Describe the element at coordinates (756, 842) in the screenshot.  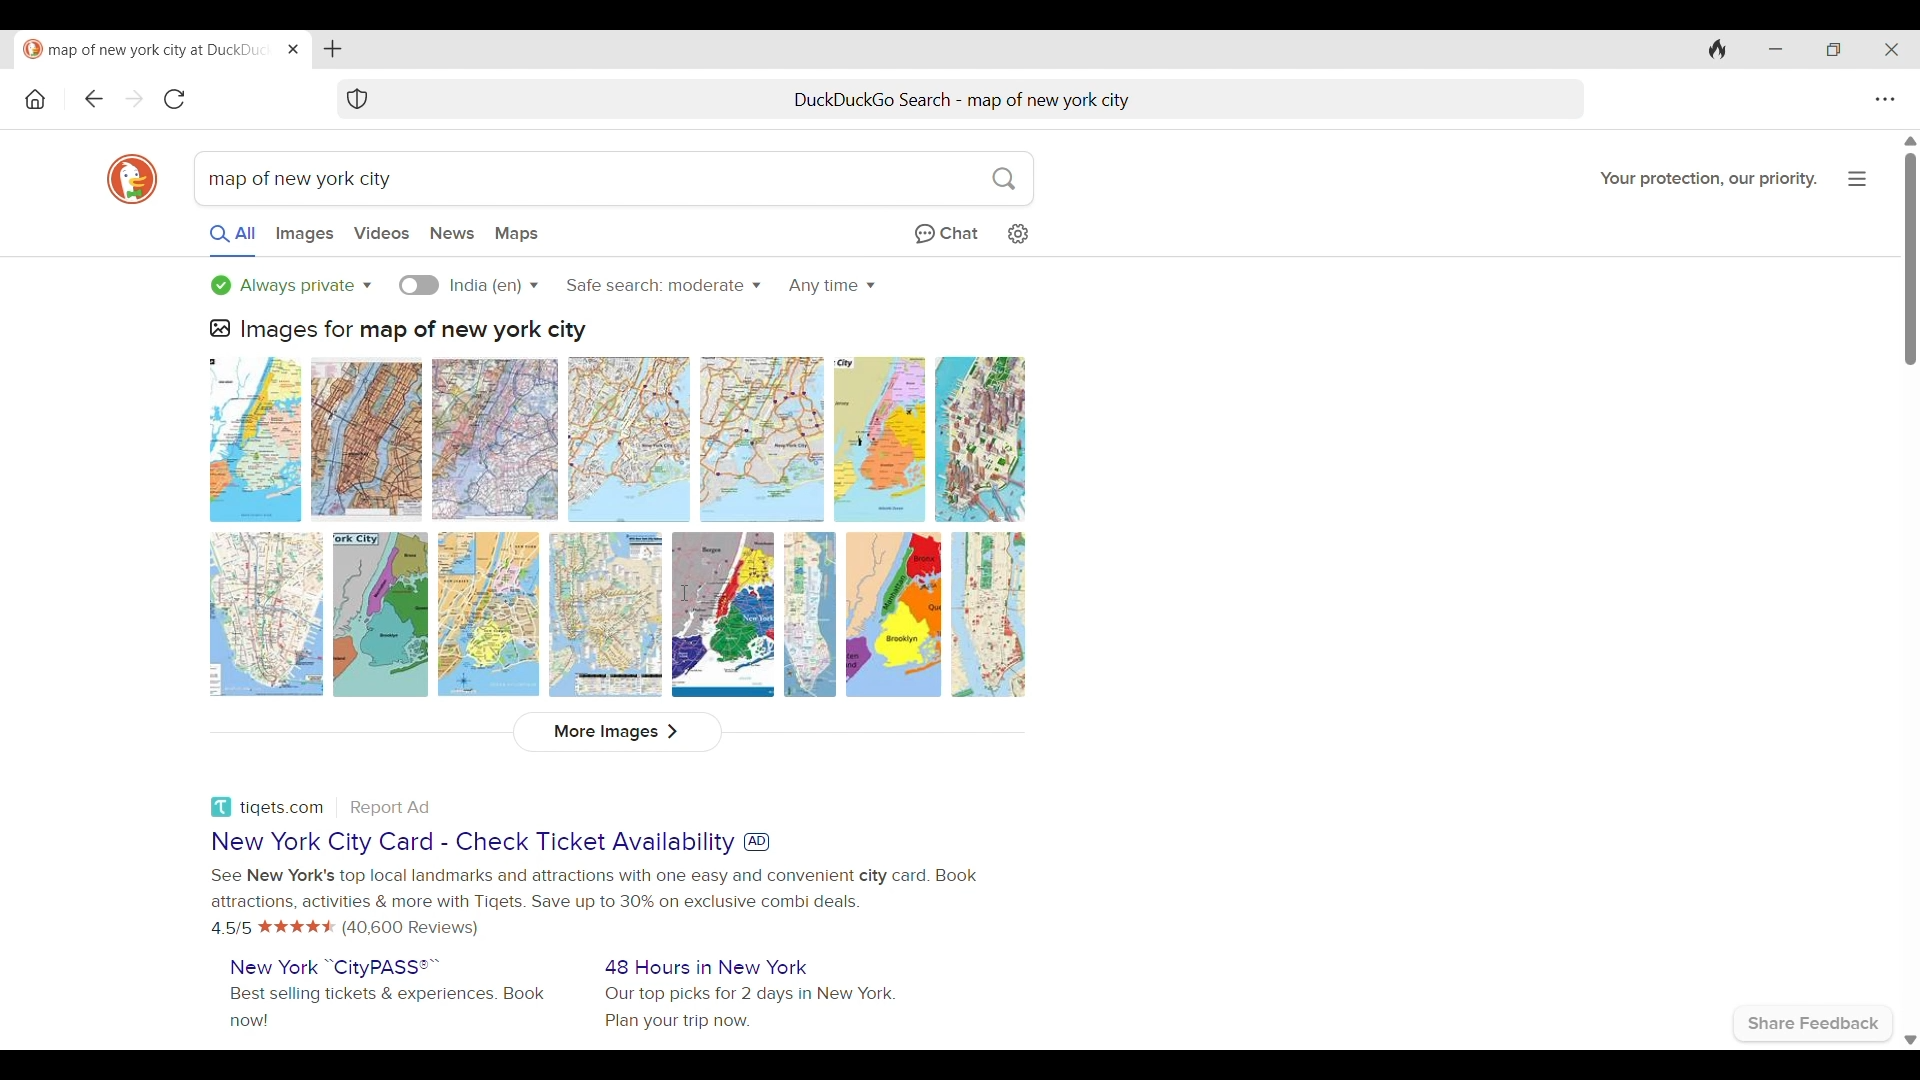
I see `AD` at that location.